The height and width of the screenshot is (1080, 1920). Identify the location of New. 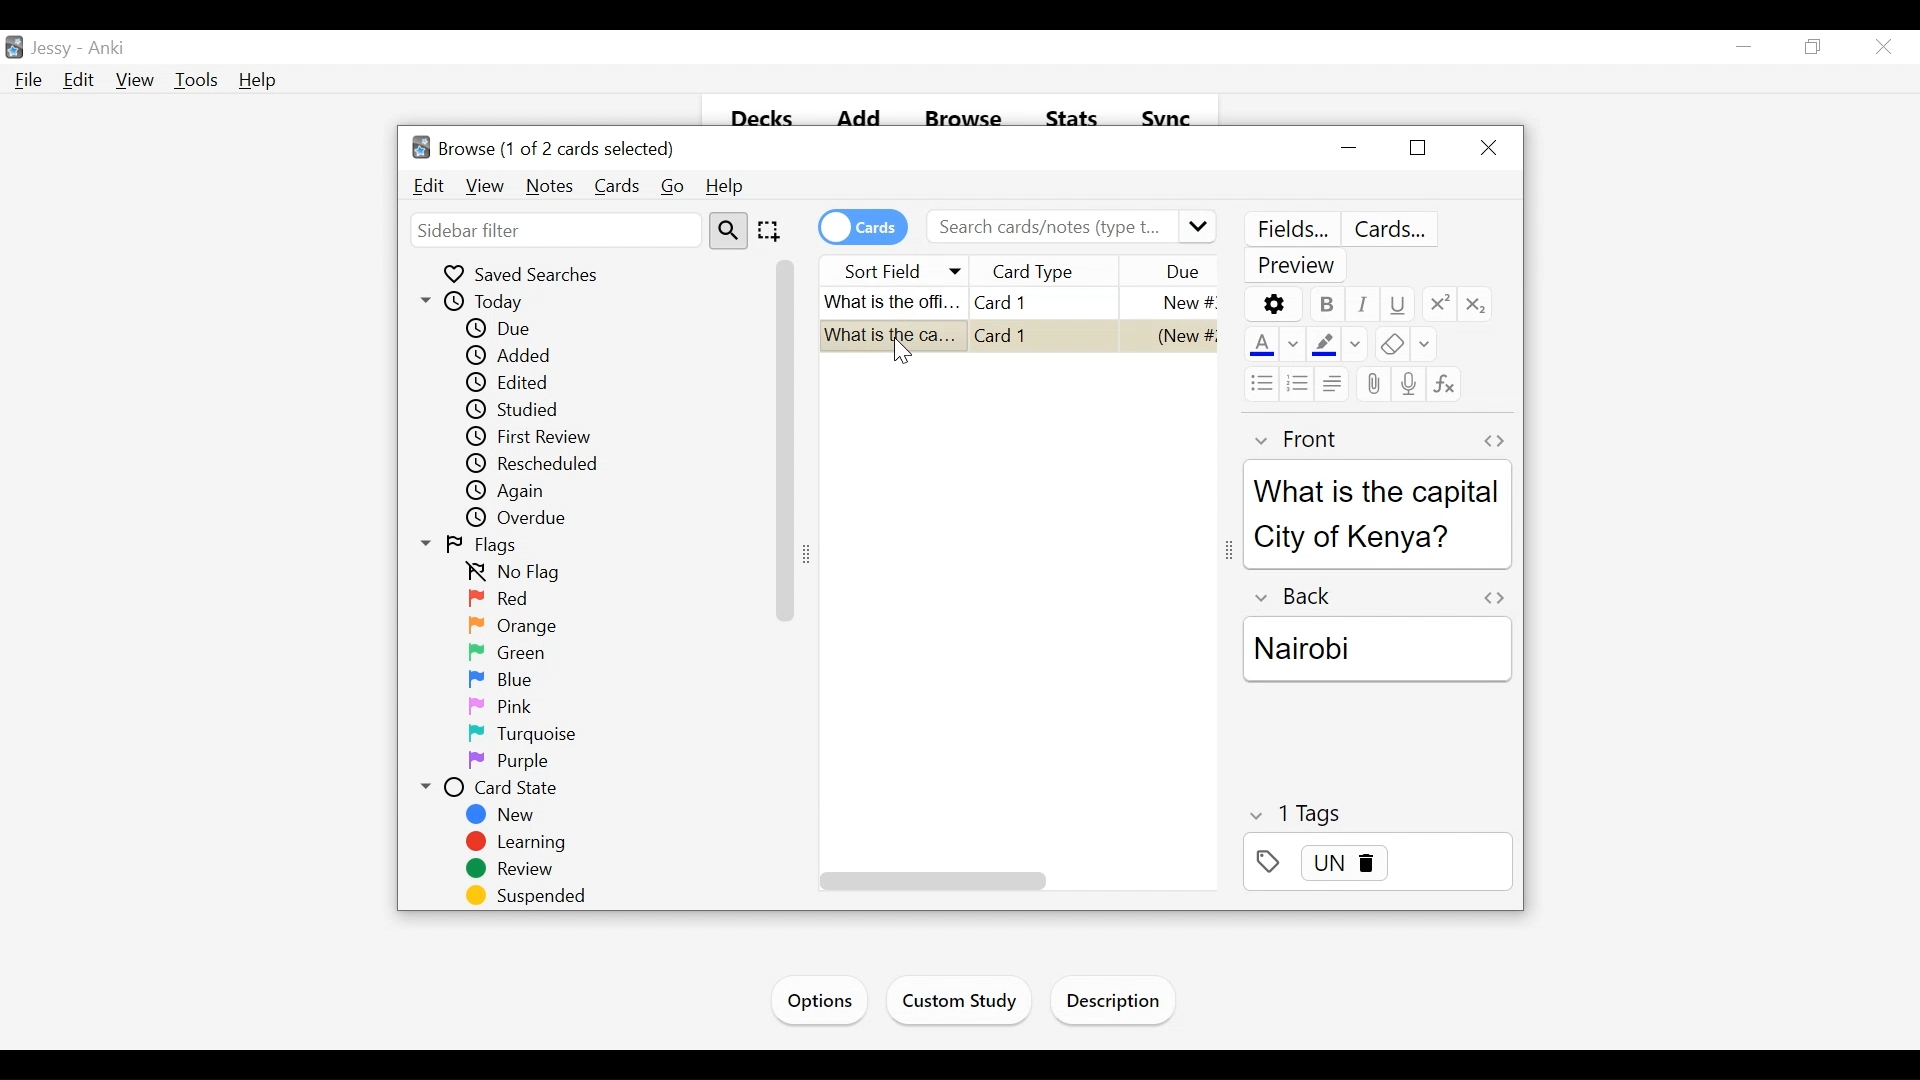
(503, 815).